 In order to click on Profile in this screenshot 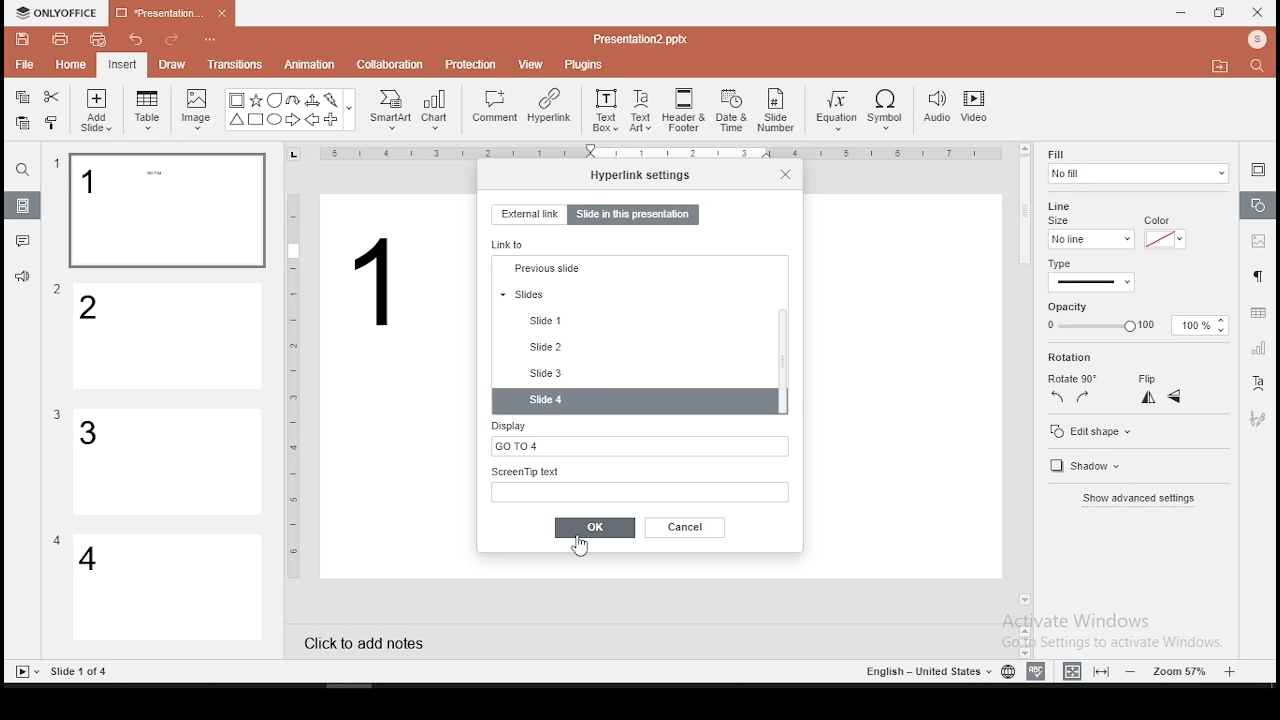, I will do `click(1259, 40)`.